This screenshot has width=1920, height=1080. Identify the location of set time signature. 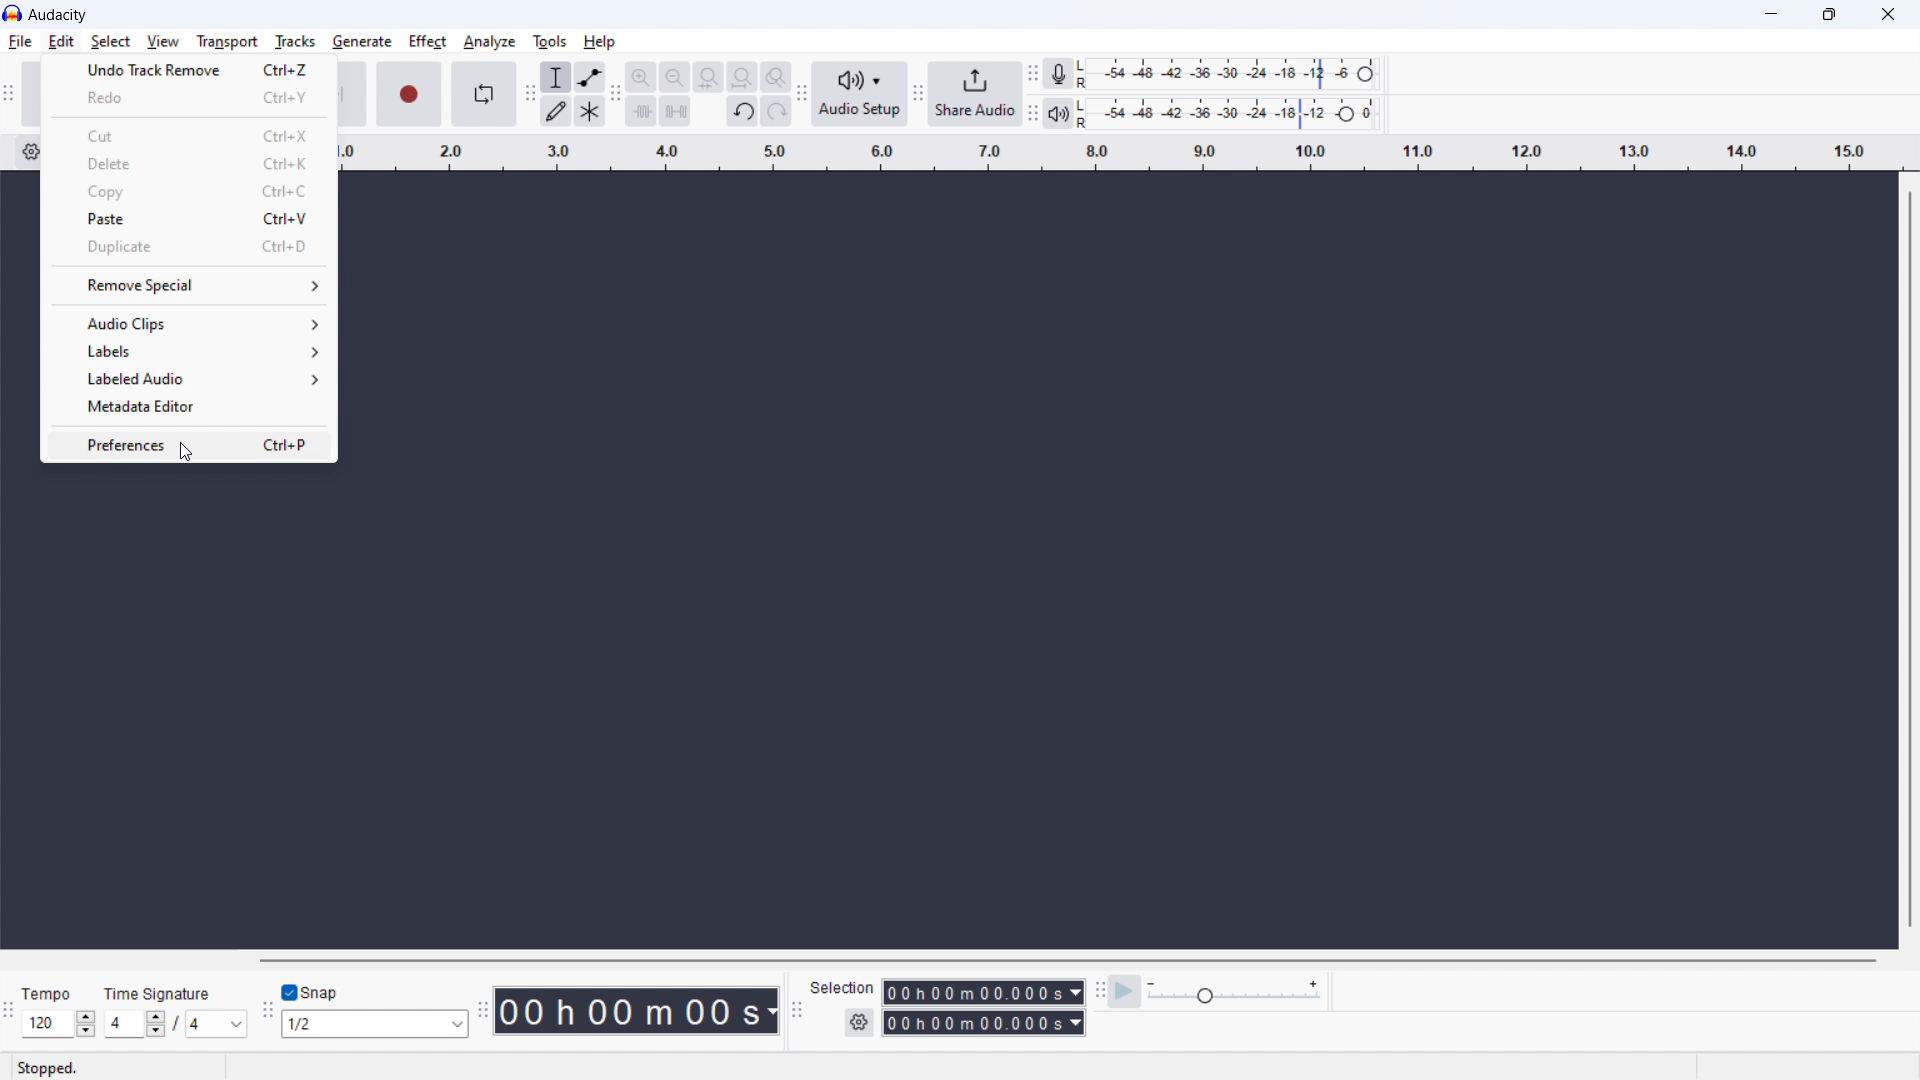
(217, 1024).